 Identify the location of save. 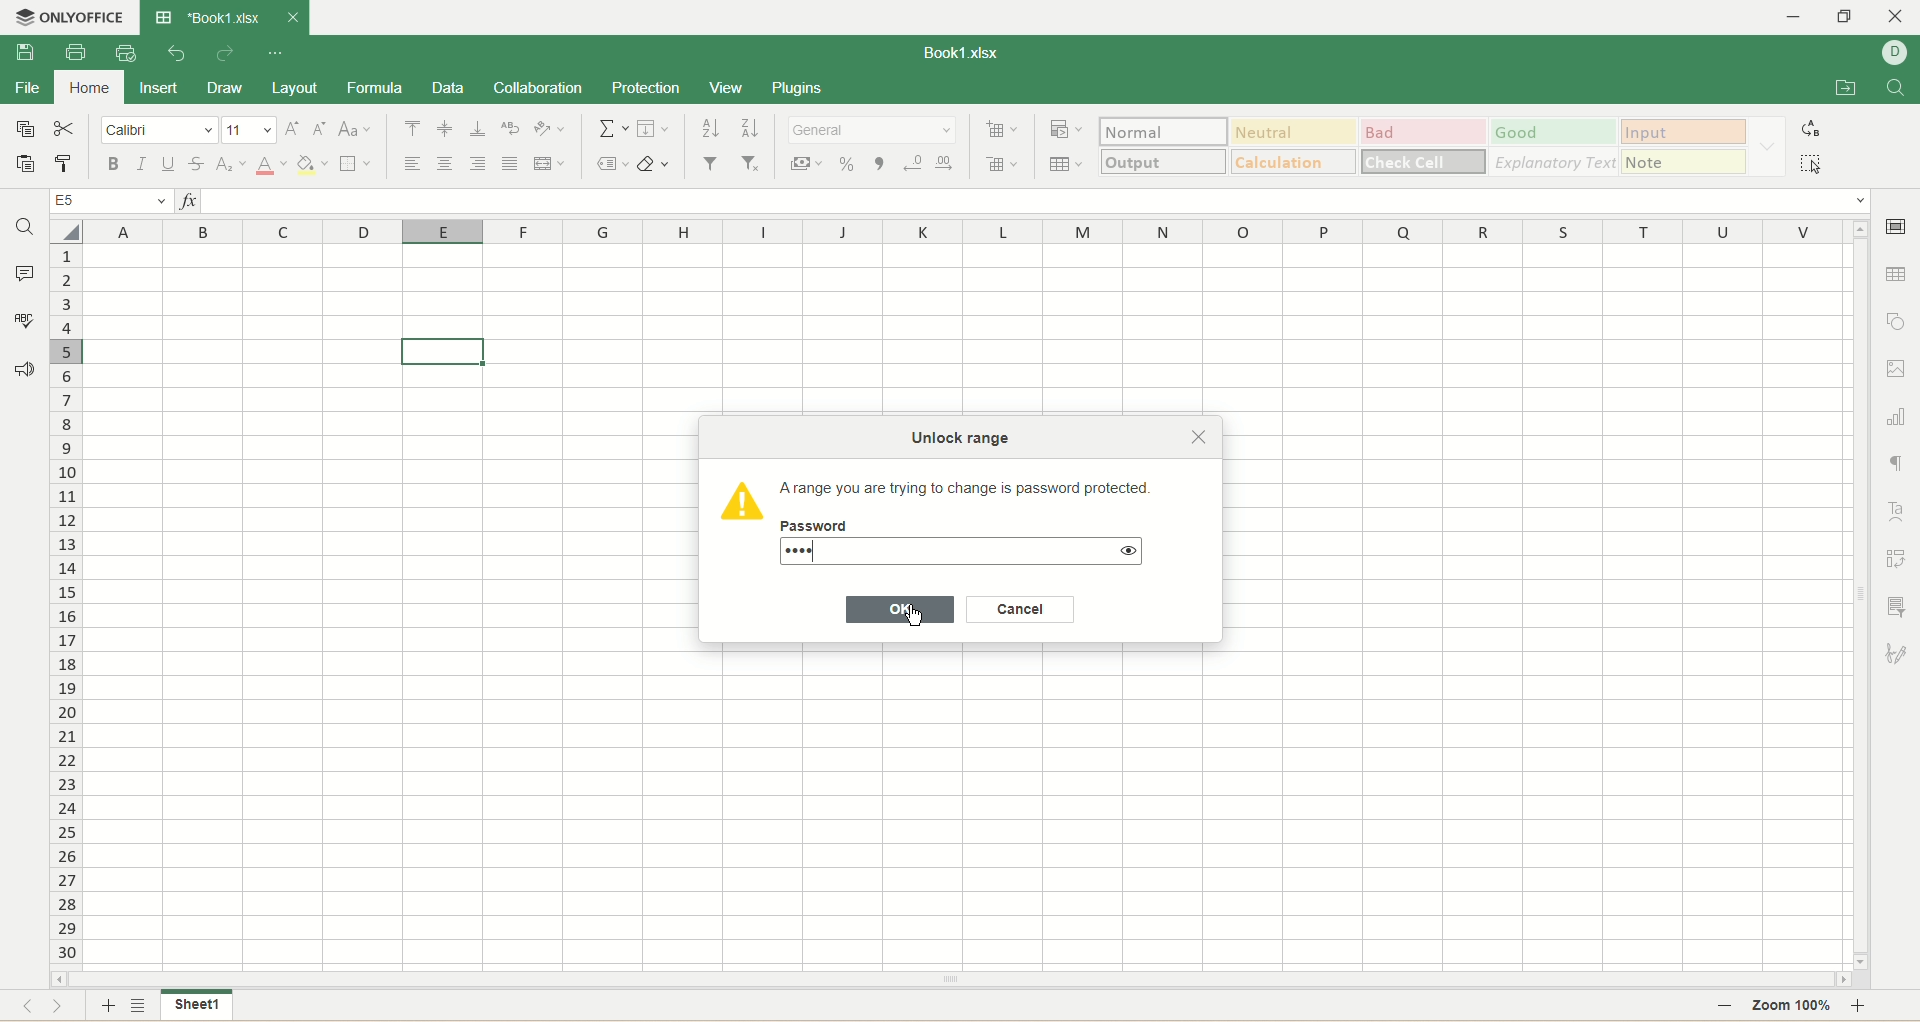
(25, 54).